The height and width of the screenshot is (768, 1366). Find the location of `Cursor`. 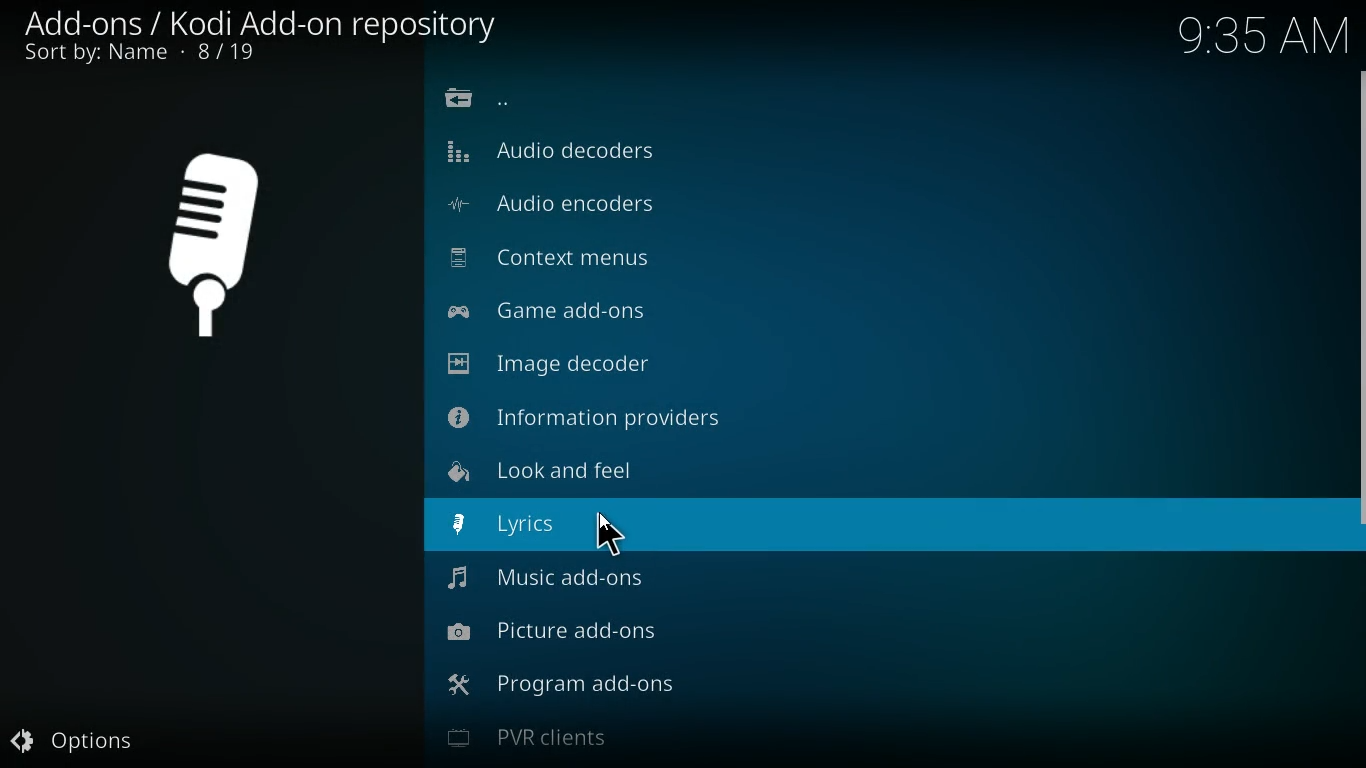

Cursor is located at coordinates (613, 534).